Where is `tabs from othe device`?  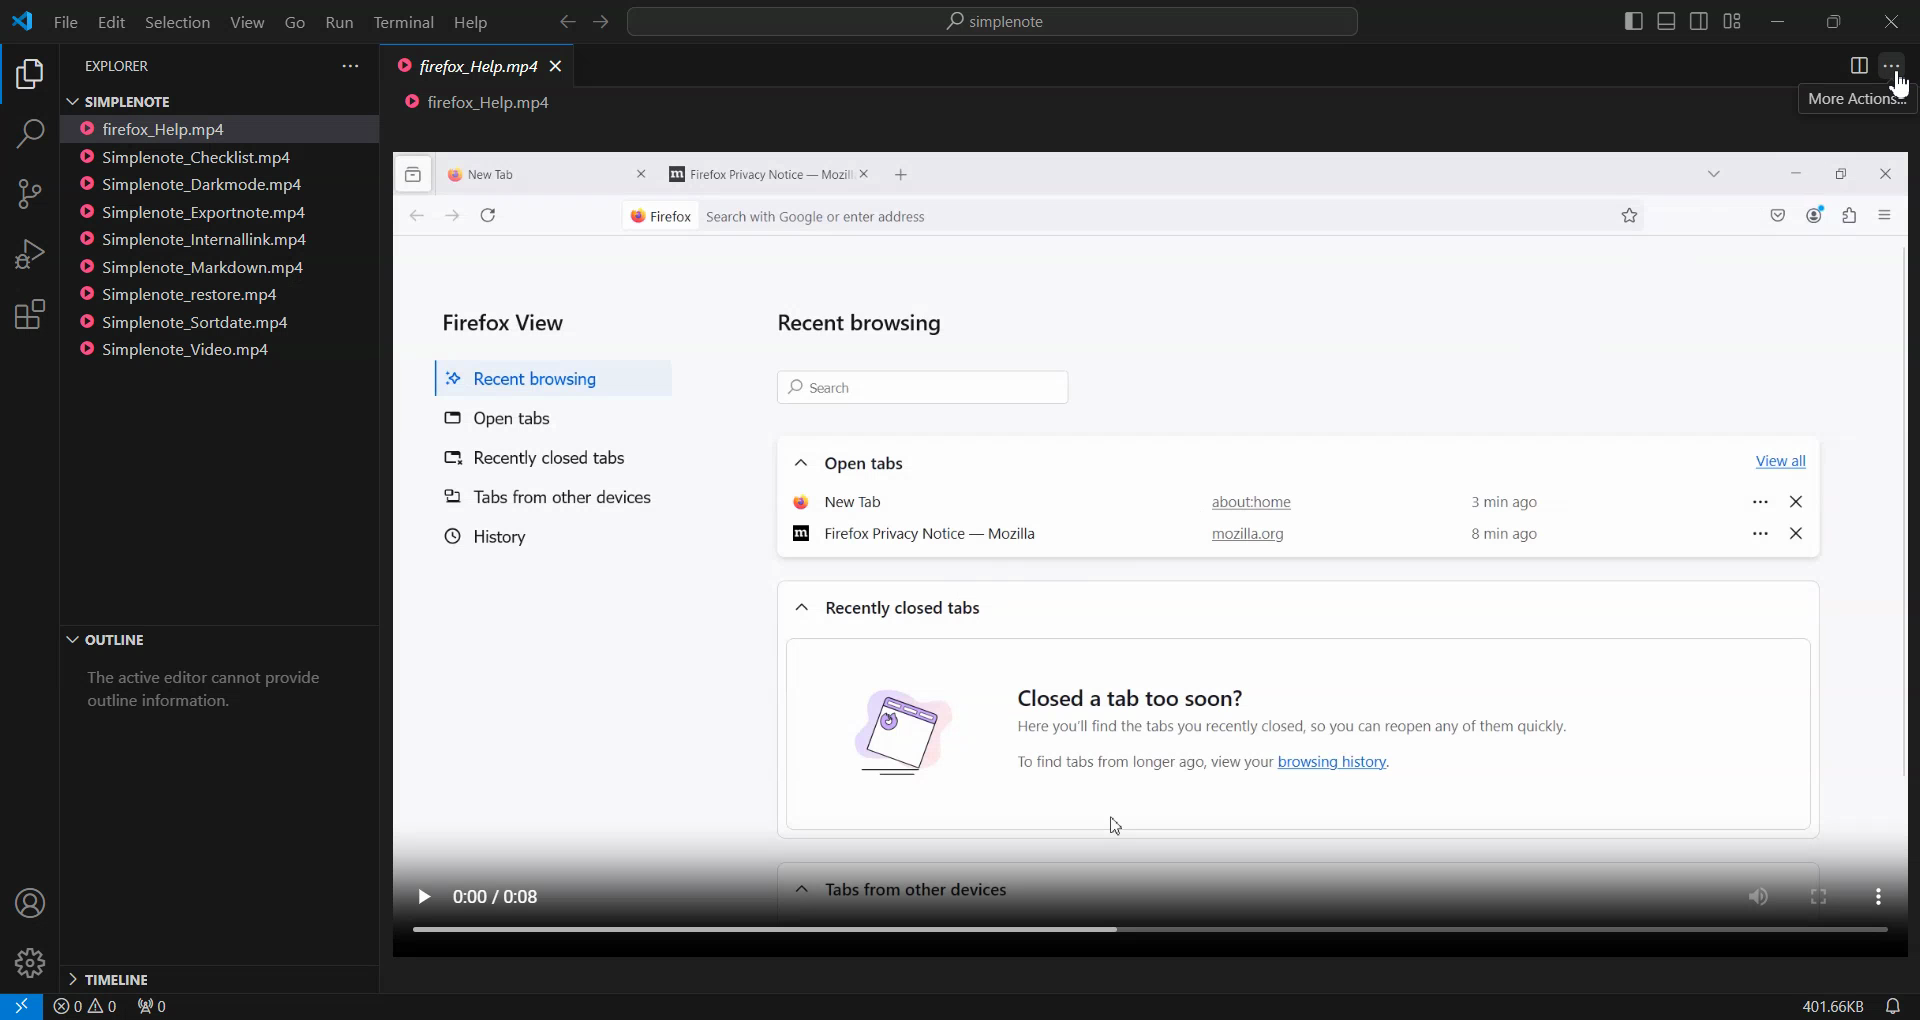
tabs from othe device is located at coordinates (900, 889).